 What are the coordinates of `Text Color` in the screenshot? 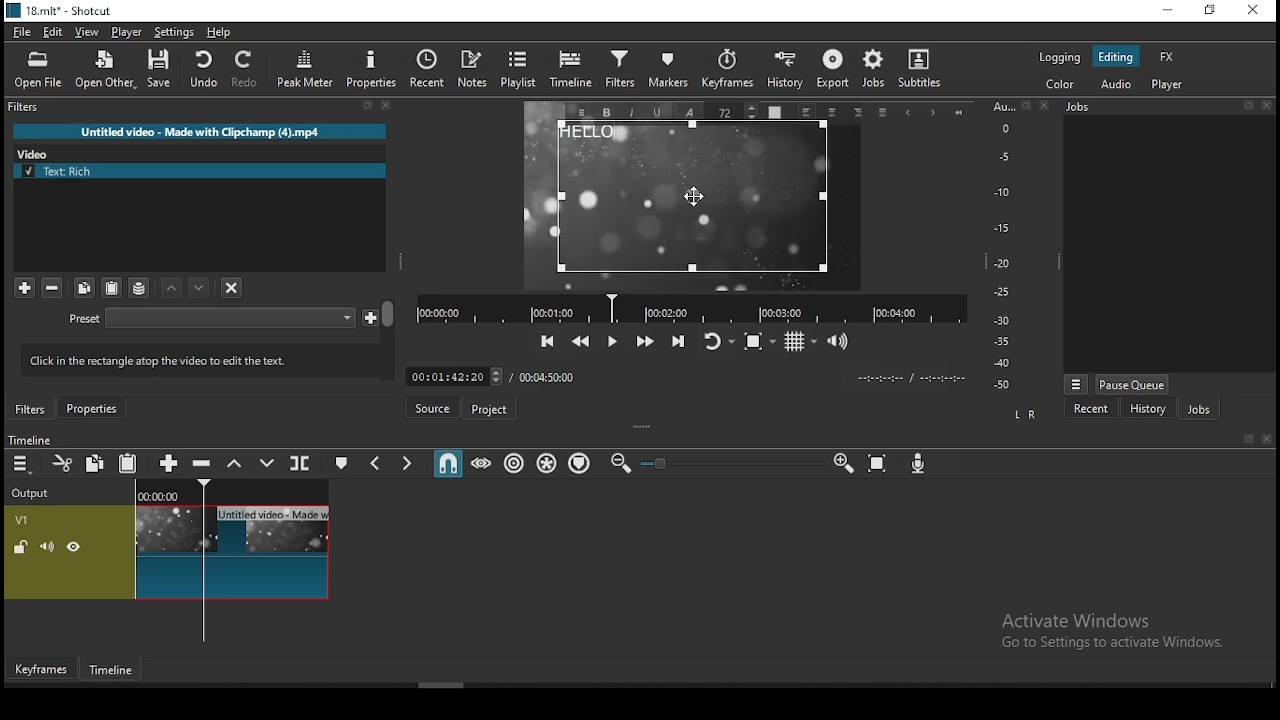 It's located at (774, 111).